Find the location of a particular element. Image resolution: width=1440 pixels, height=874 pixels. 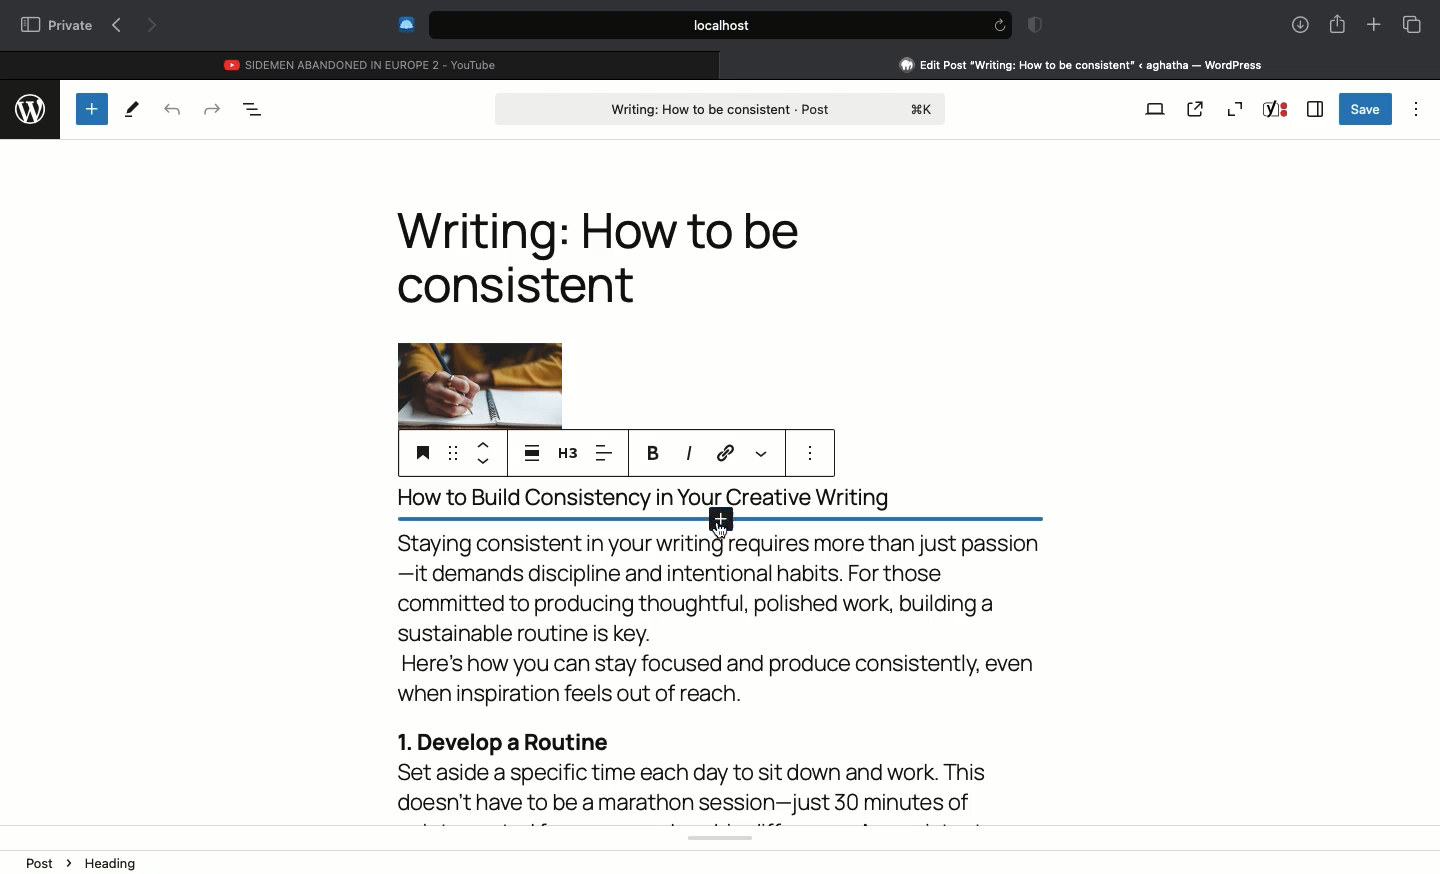

New tab is located at coordinates (1374, 25).